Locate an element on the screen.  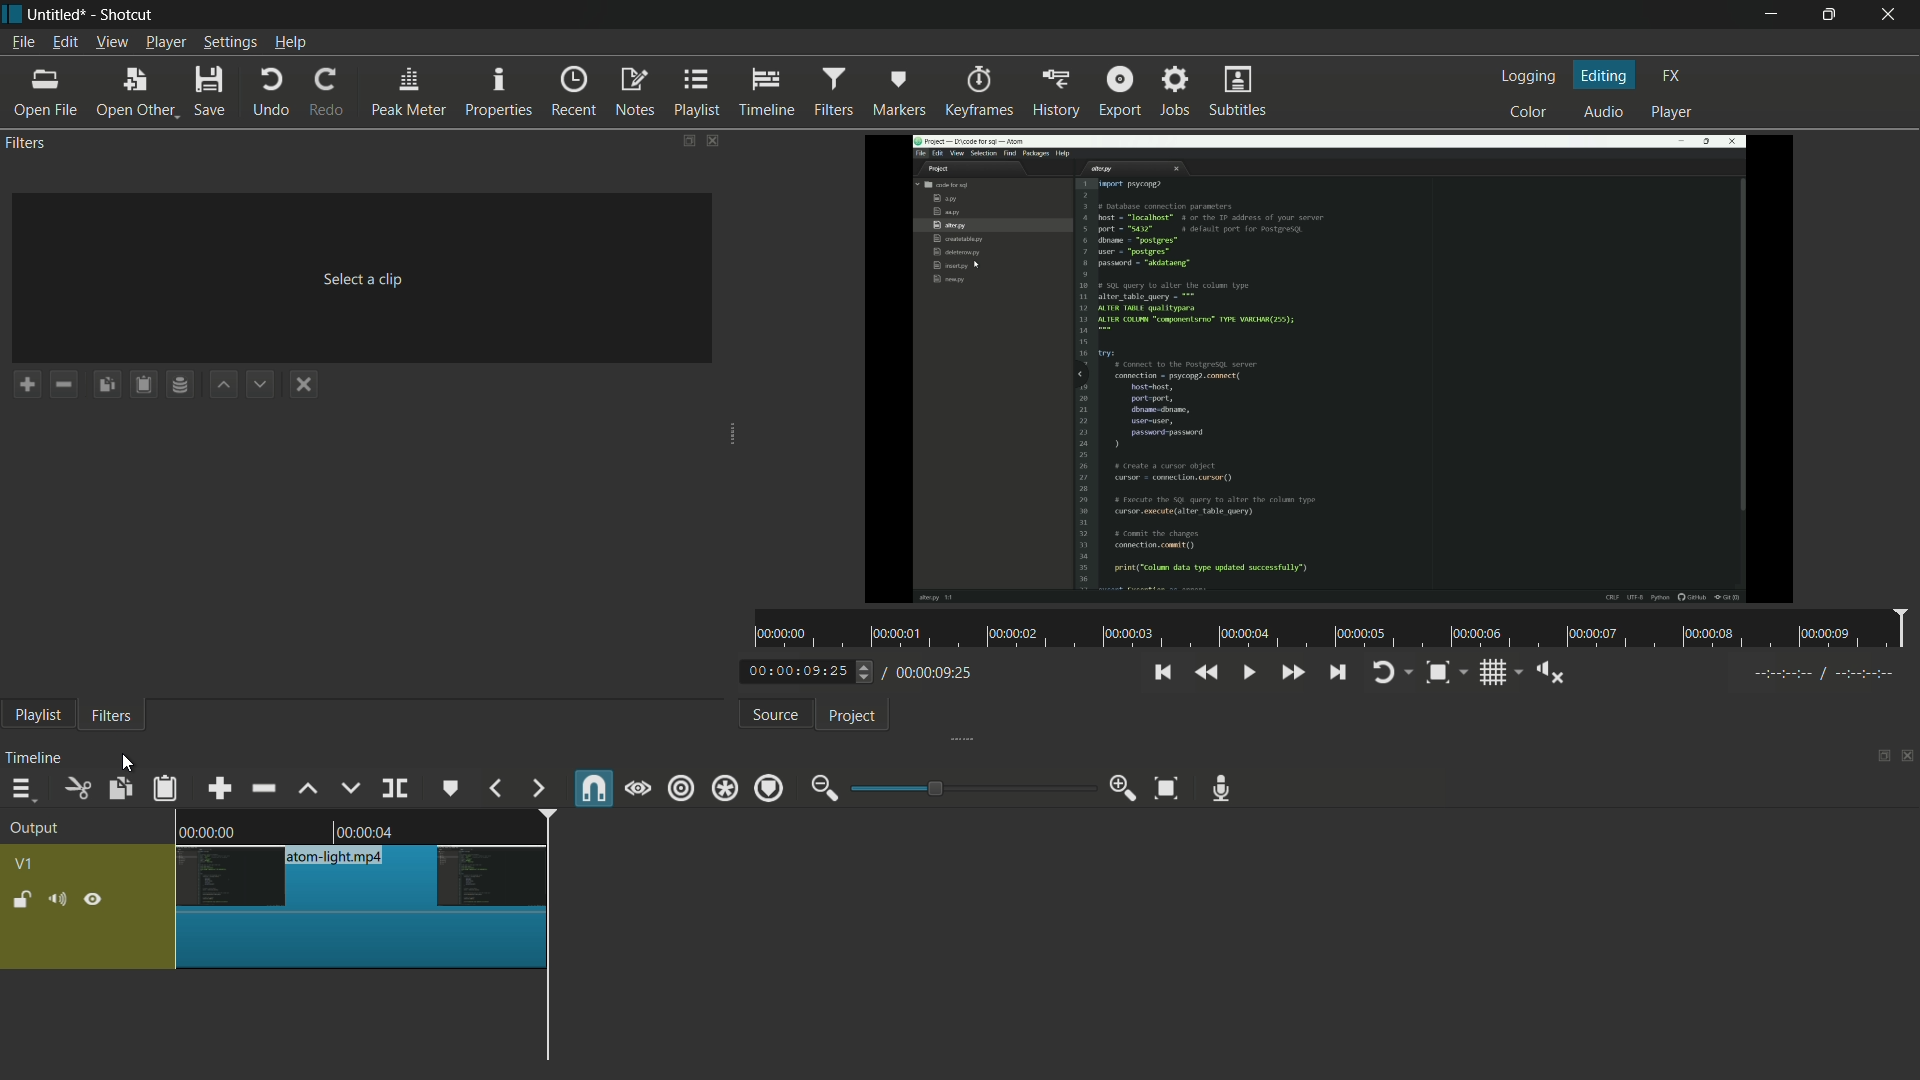
recent is located at coordinates (577, 92).